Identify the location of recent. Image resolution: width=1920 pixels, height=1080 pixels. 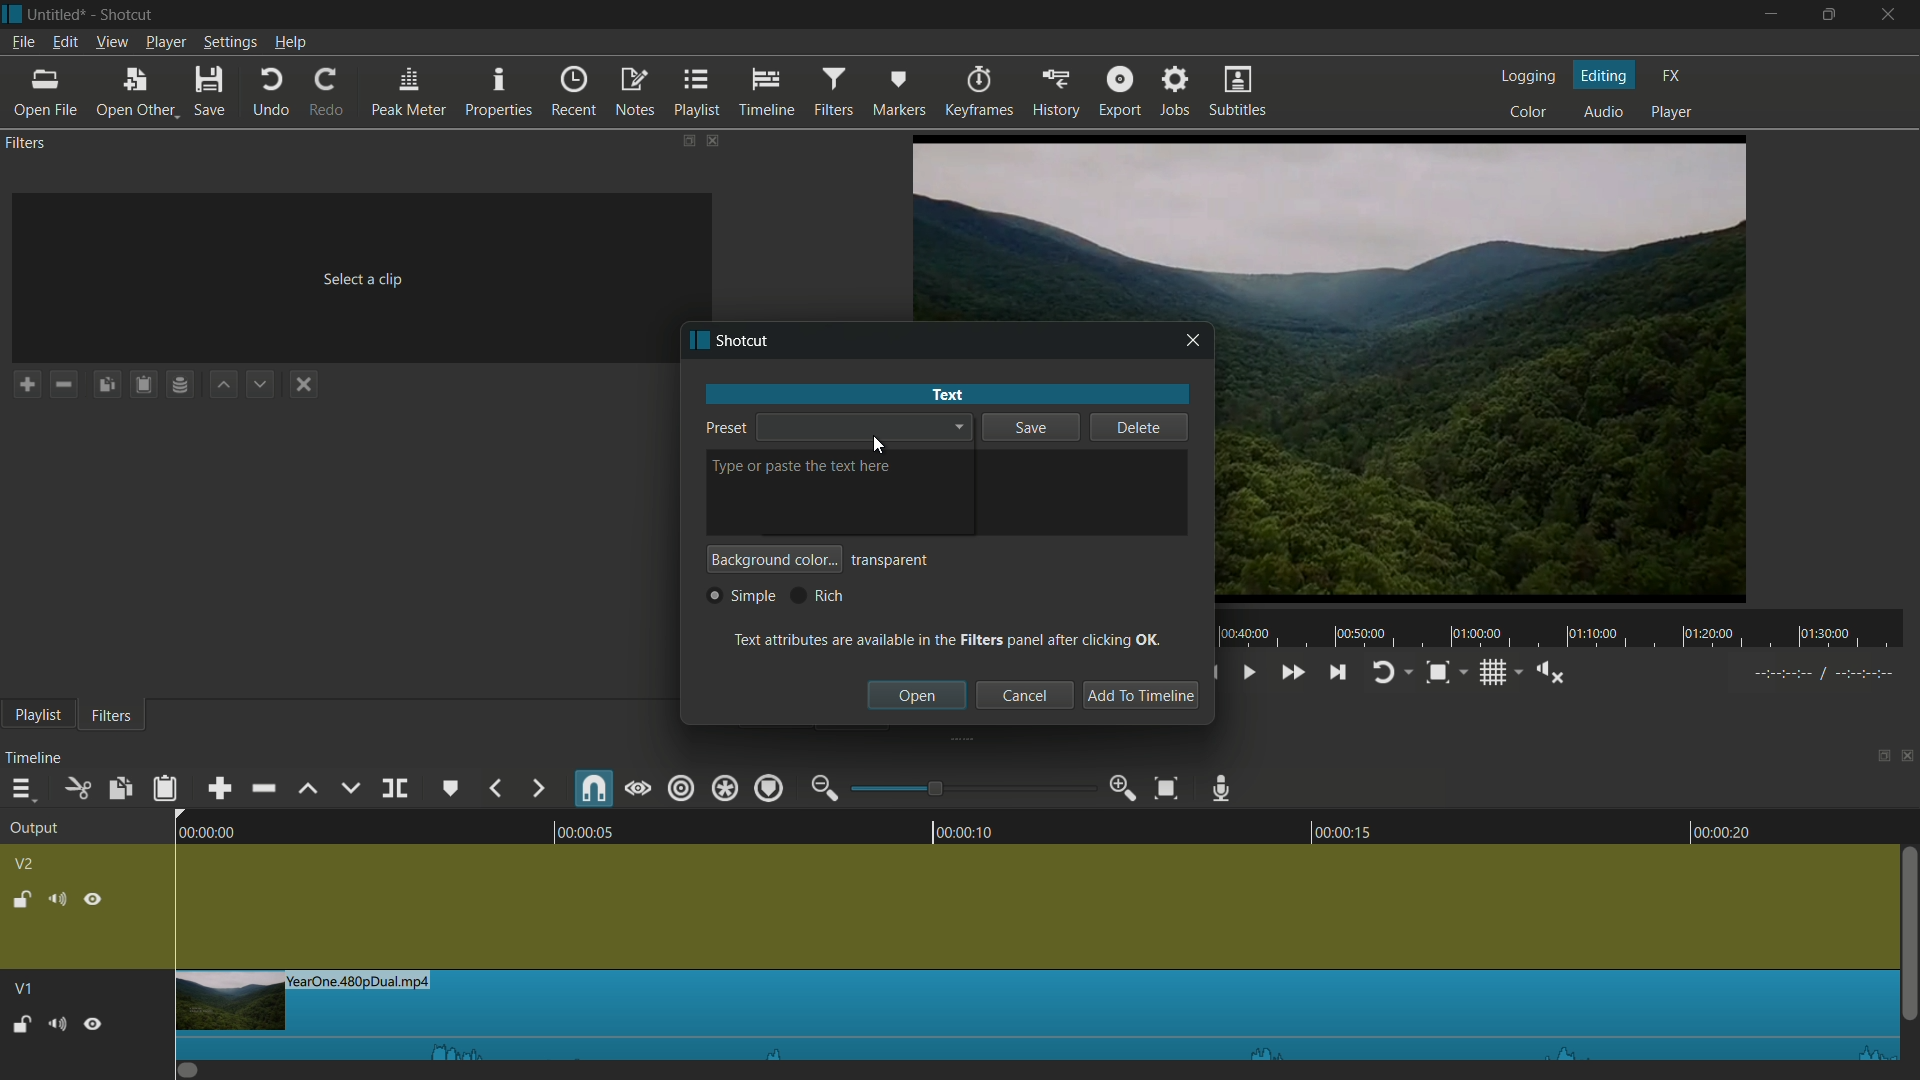
(575, 93).